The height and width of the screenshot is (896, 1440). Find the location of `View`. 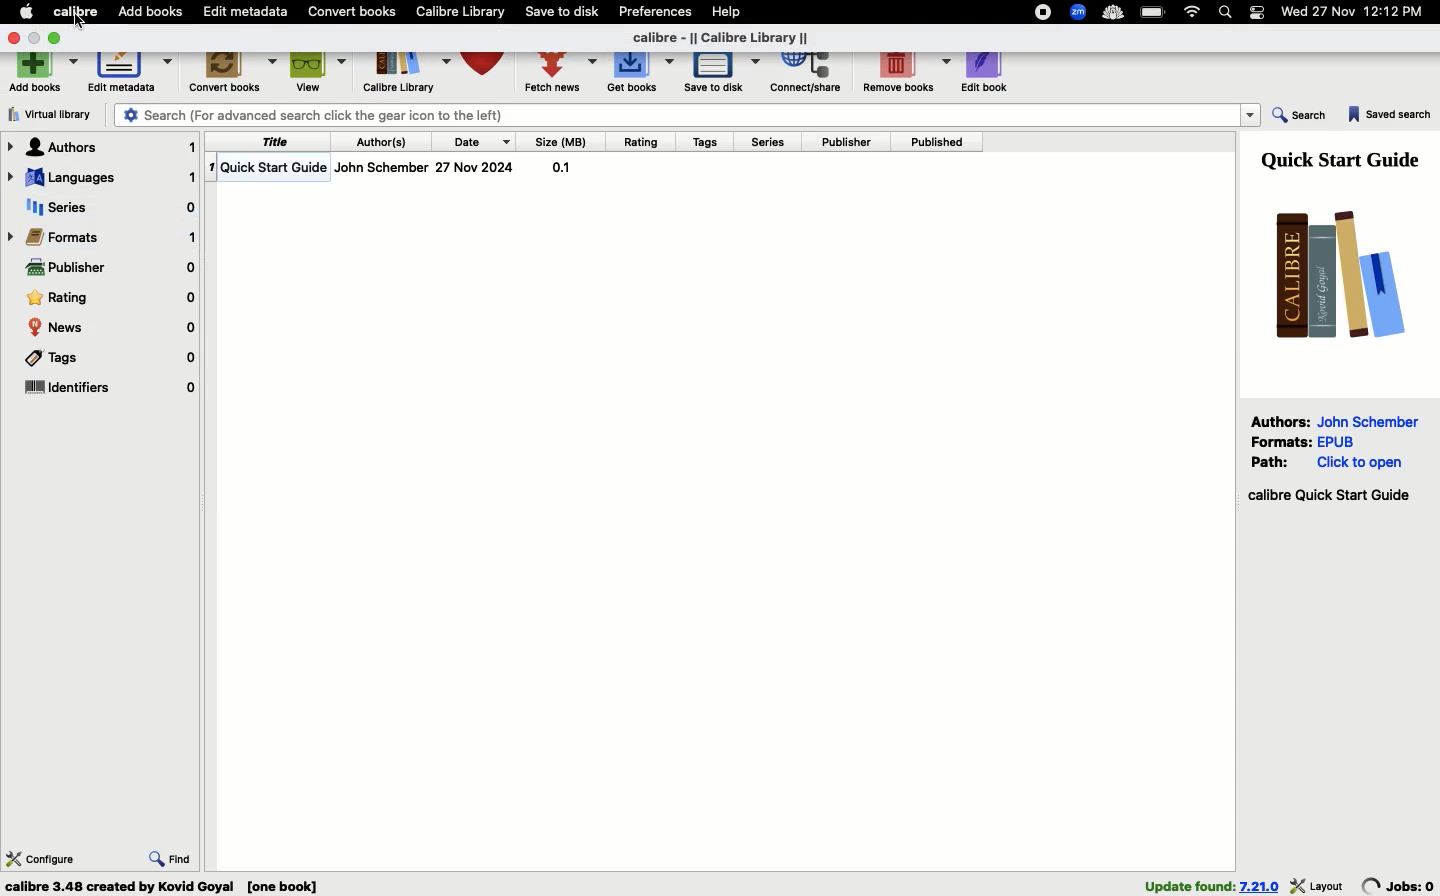

View is located at coordinates (317, 73).